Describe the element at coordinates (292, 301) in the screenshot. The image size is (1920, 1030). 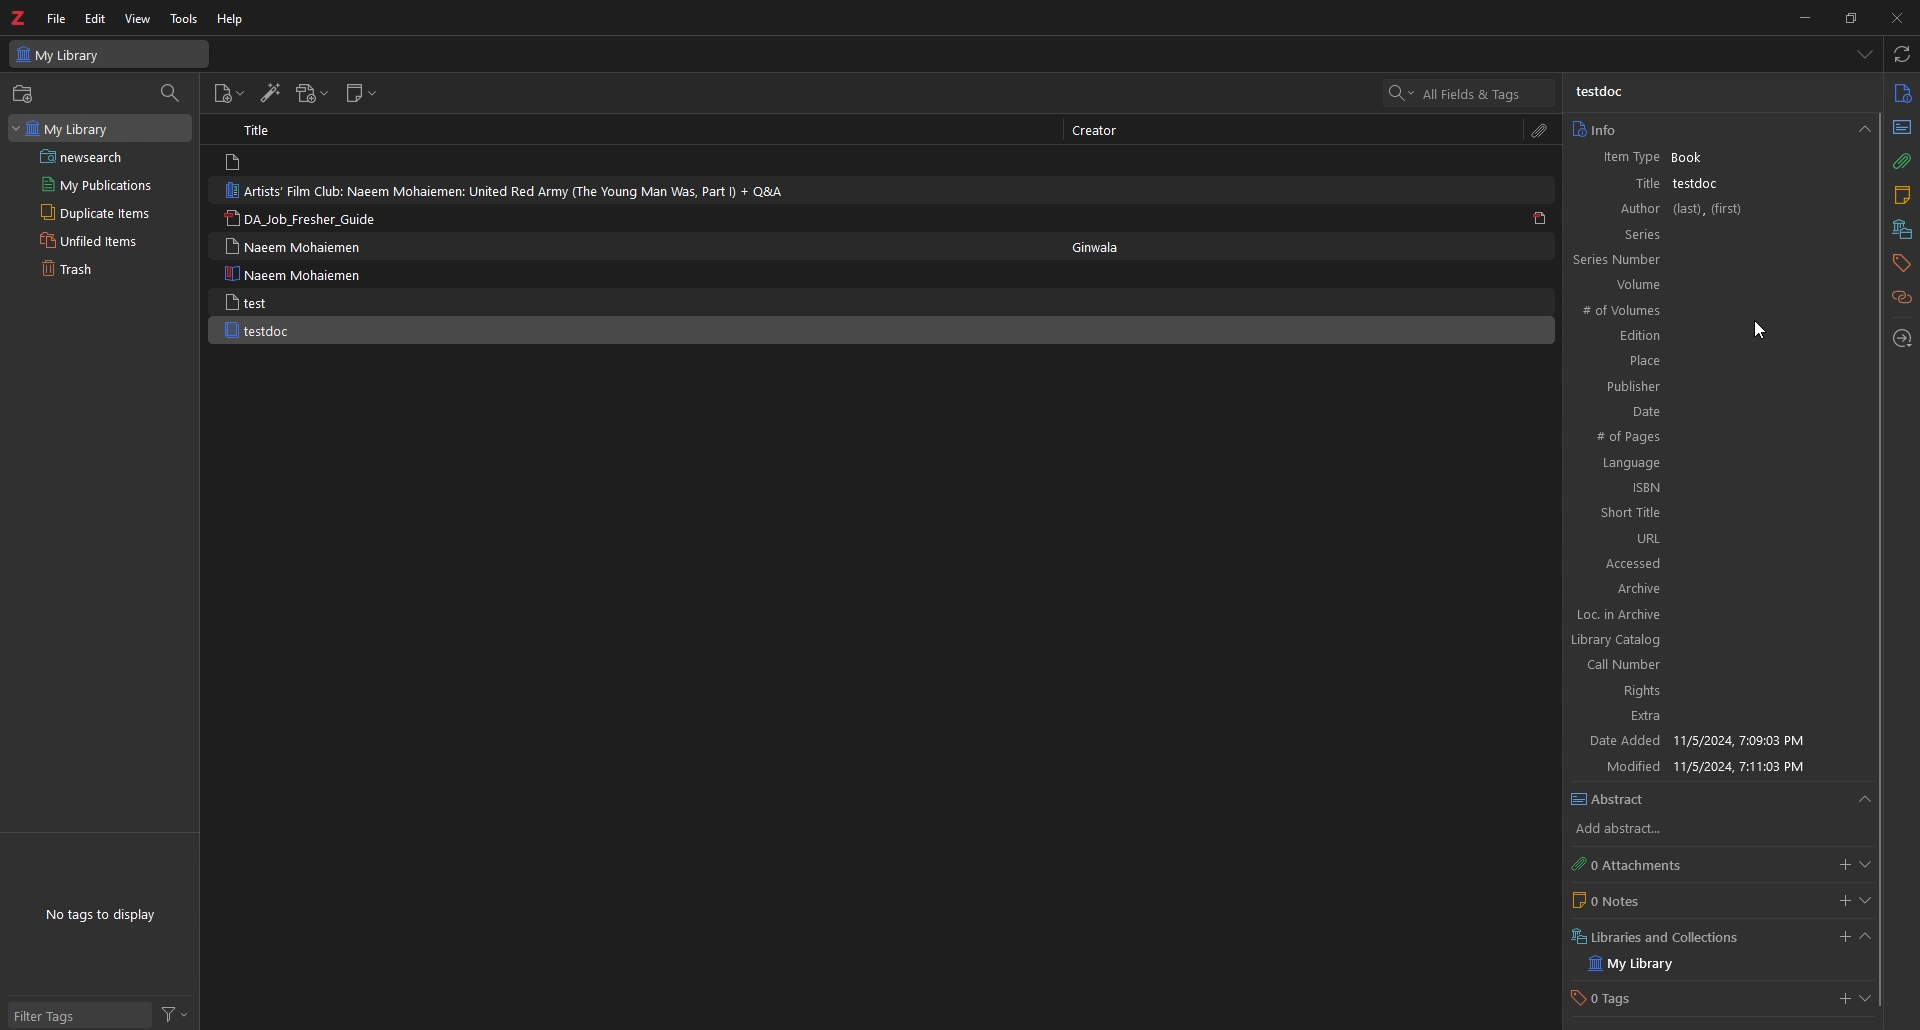
I see `test` at that location.